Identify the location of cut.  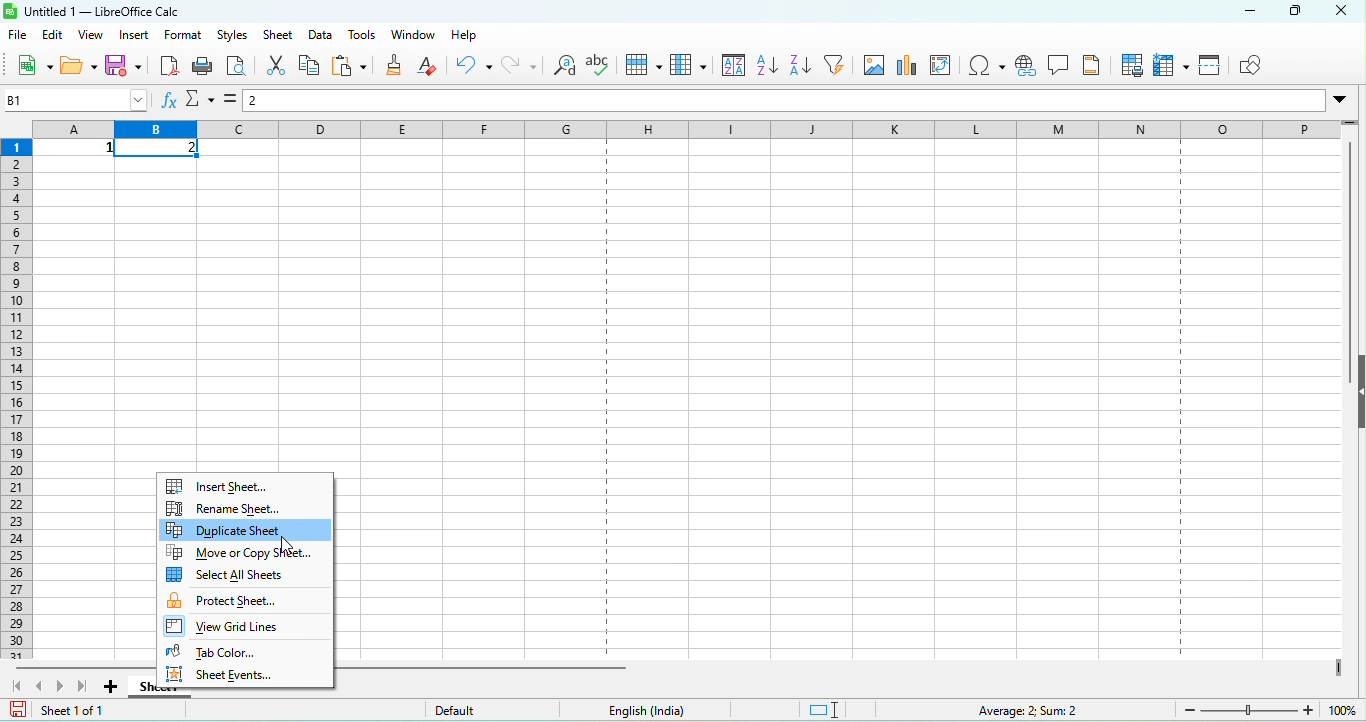
(276, 66).